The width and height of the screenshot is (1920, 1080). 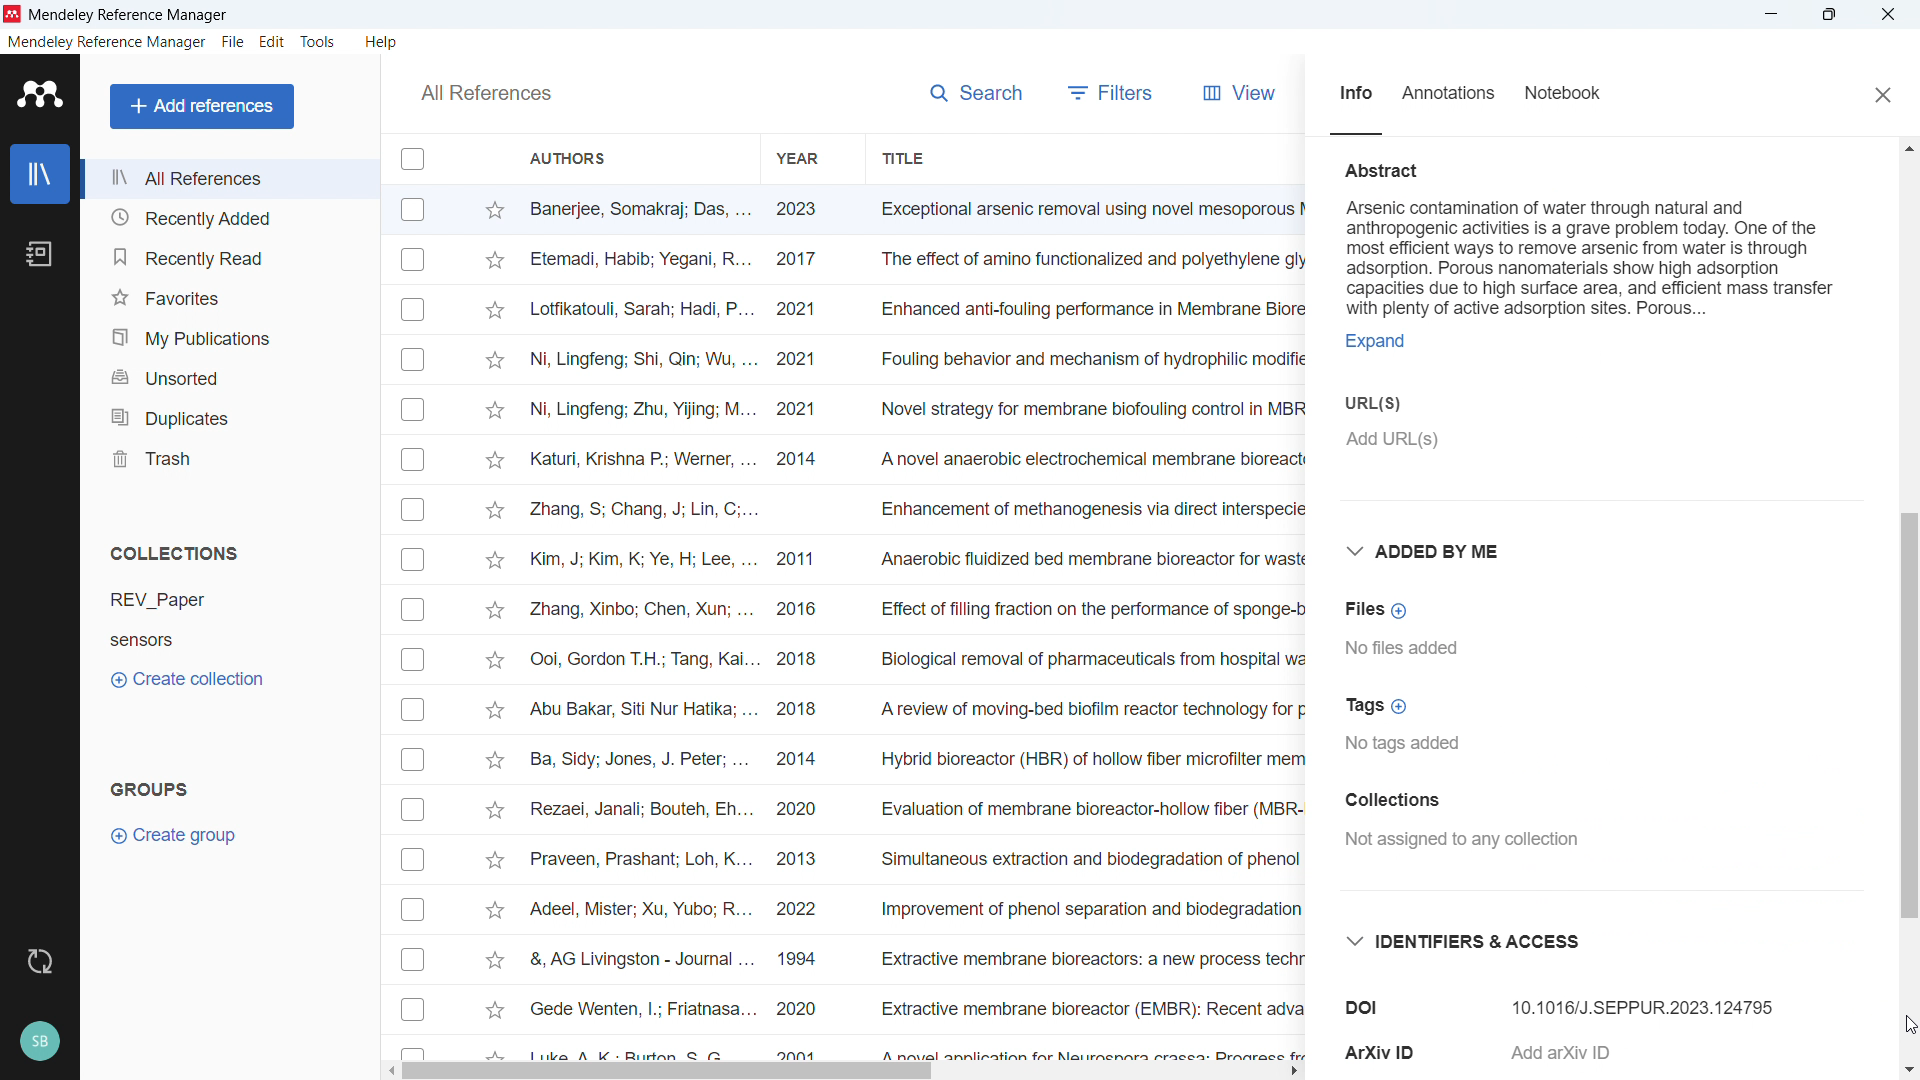 I want to click on click to starmark individual entries, so click(x=493, y=362).